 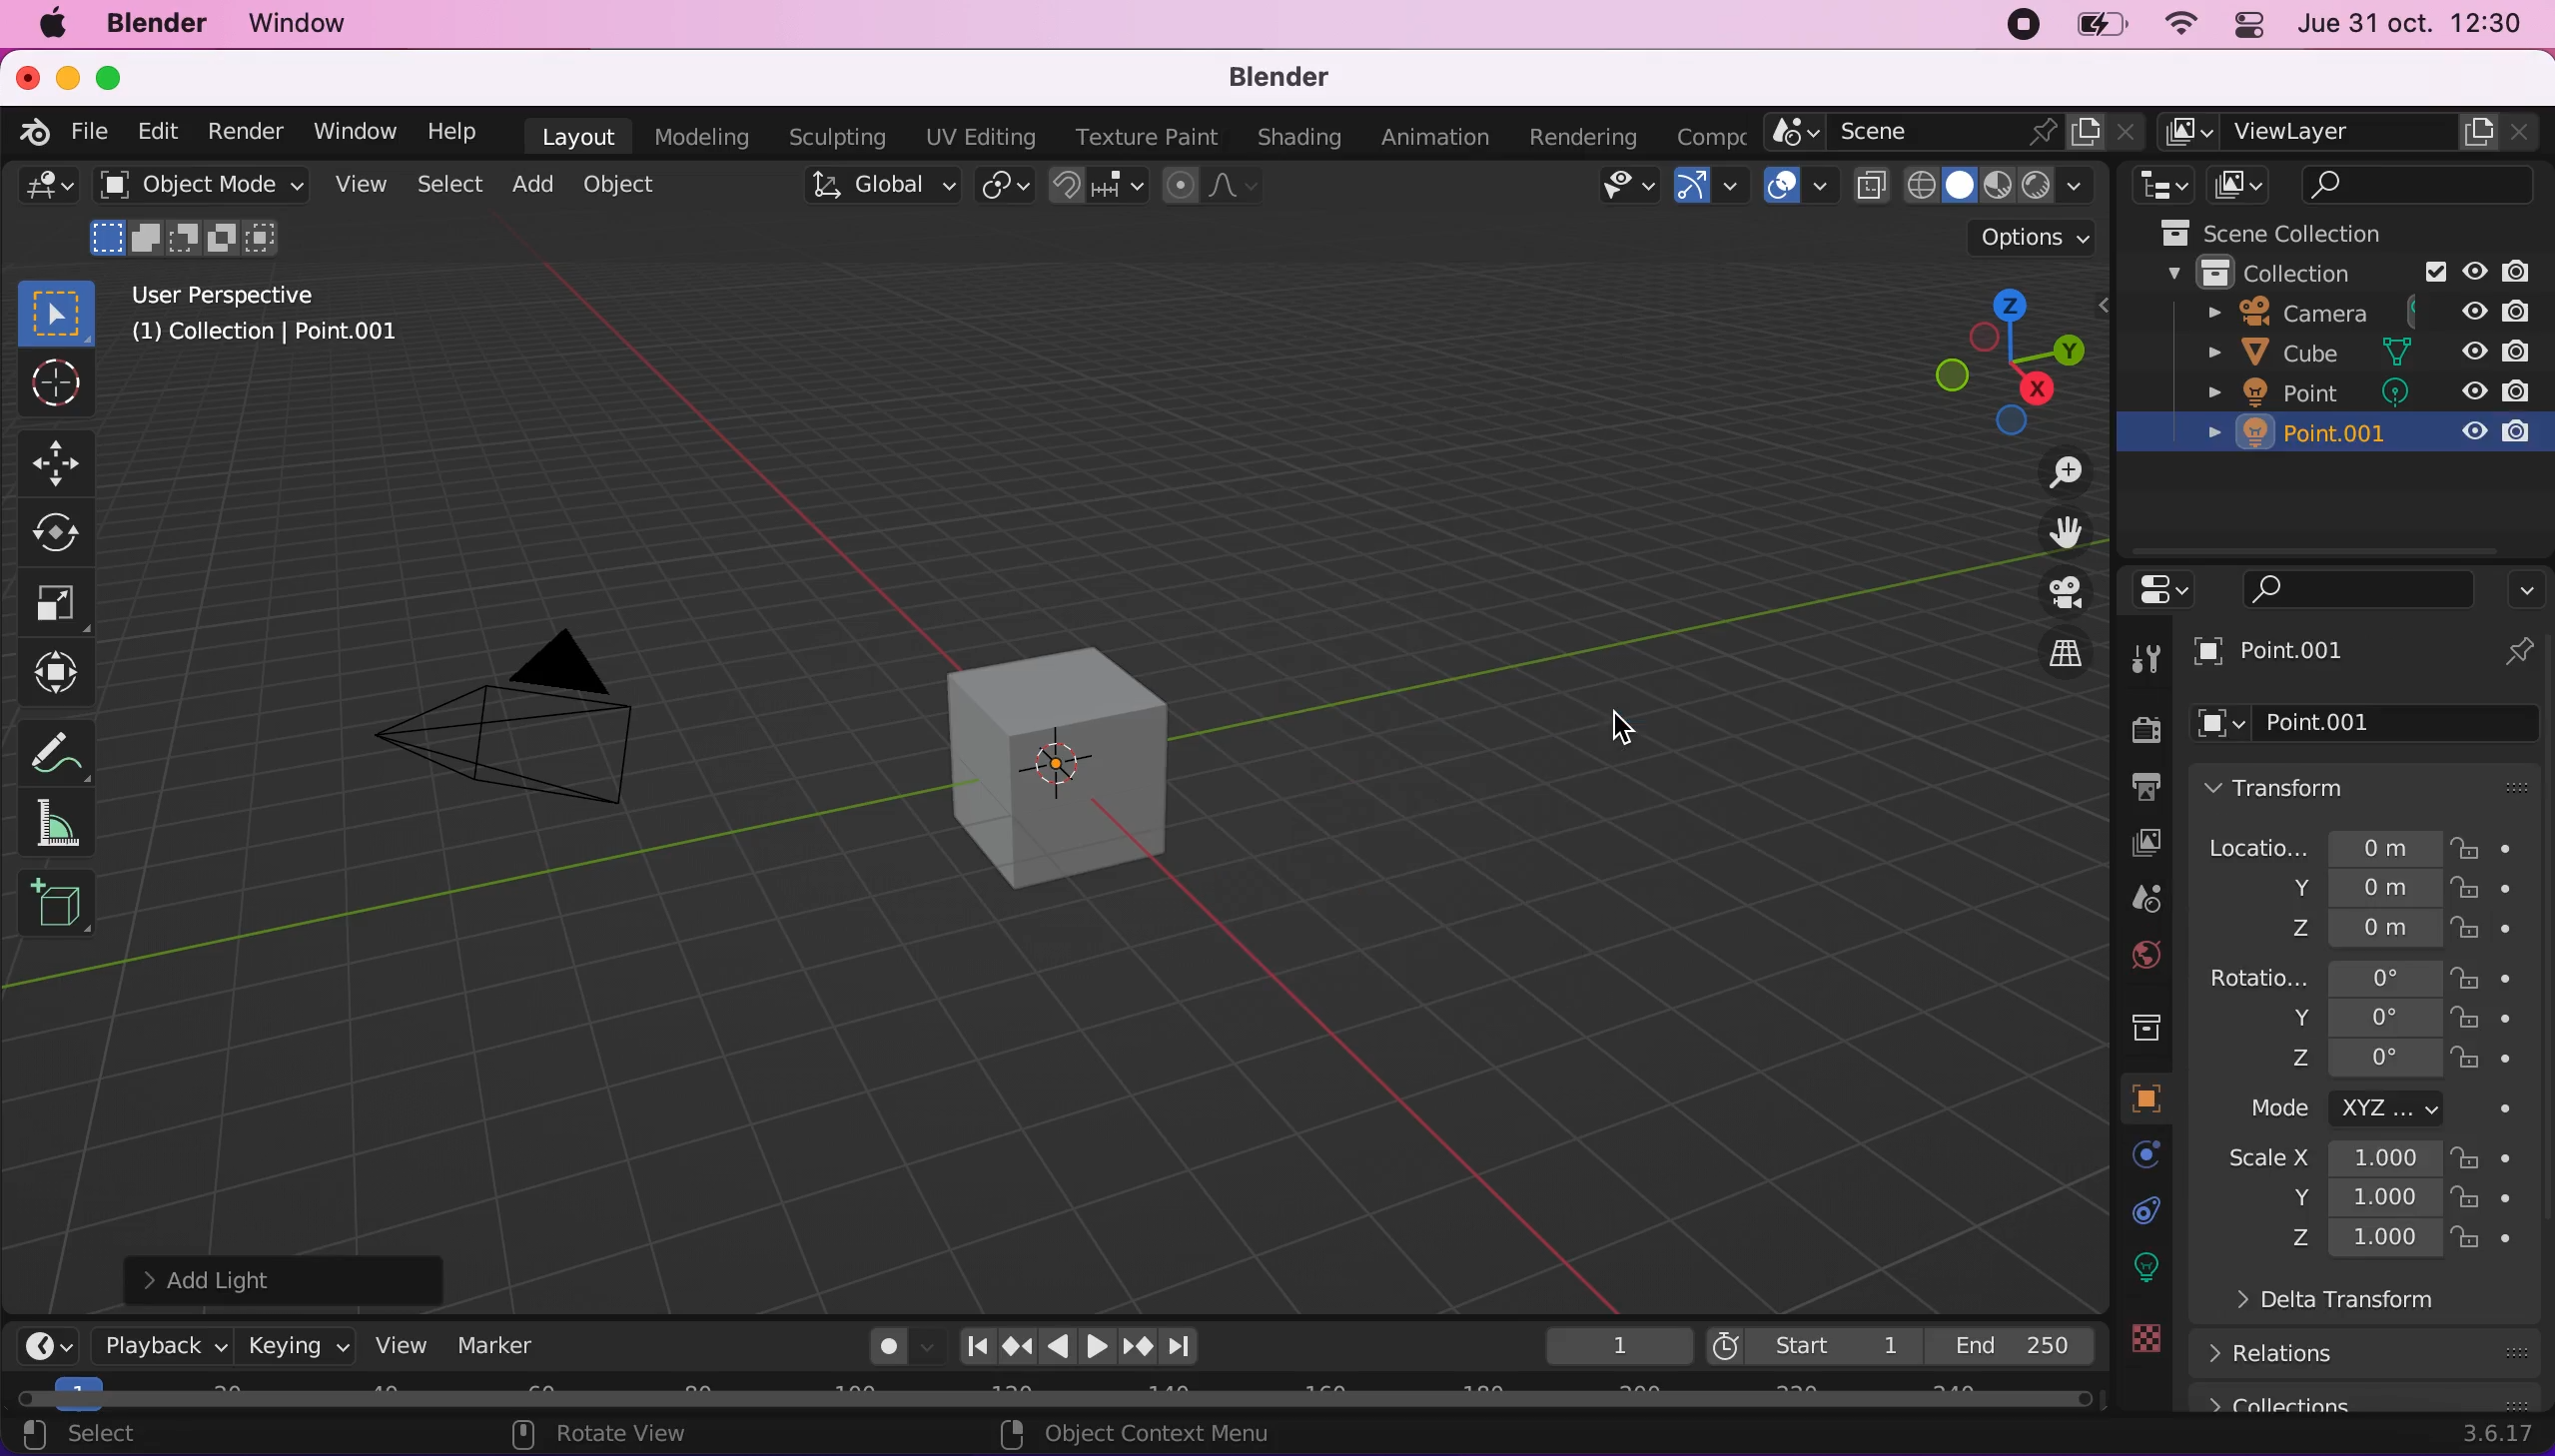 I want to click on set 3d cursor, so click(x=1116, y=1434).